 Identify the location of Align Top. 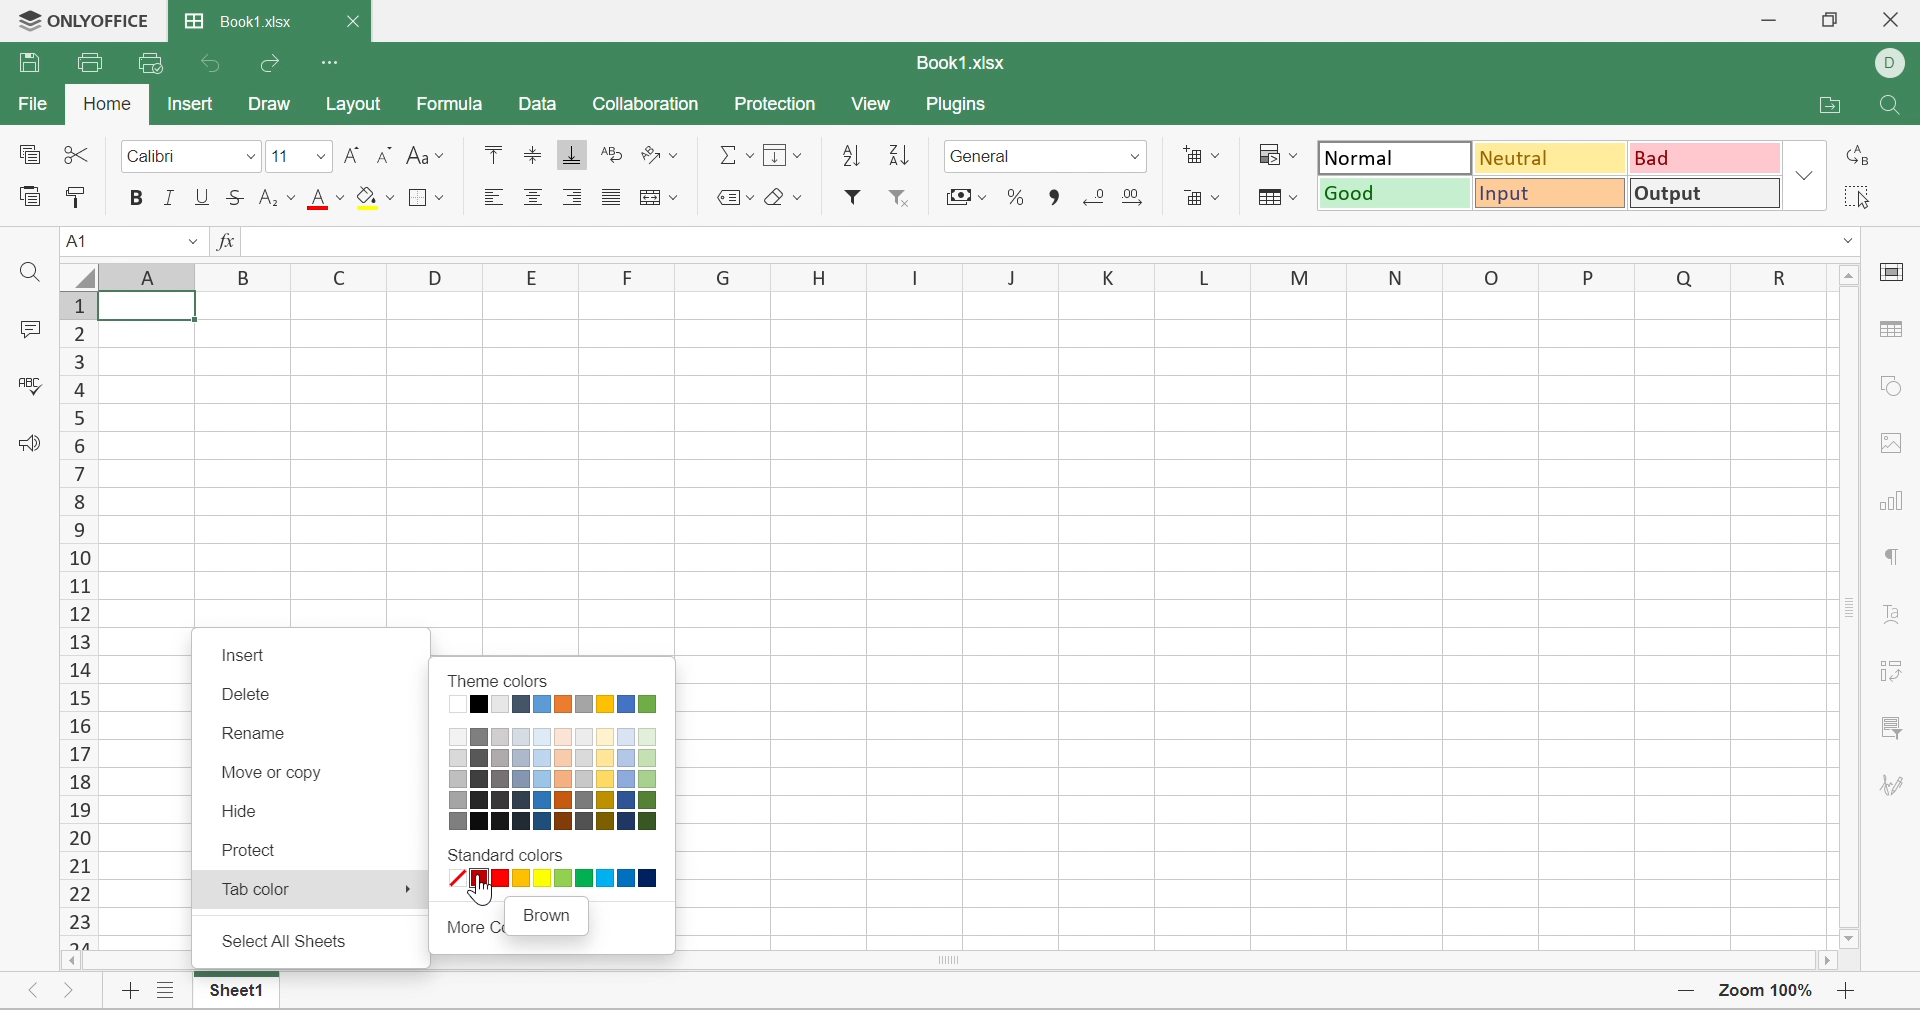
(489, 154).